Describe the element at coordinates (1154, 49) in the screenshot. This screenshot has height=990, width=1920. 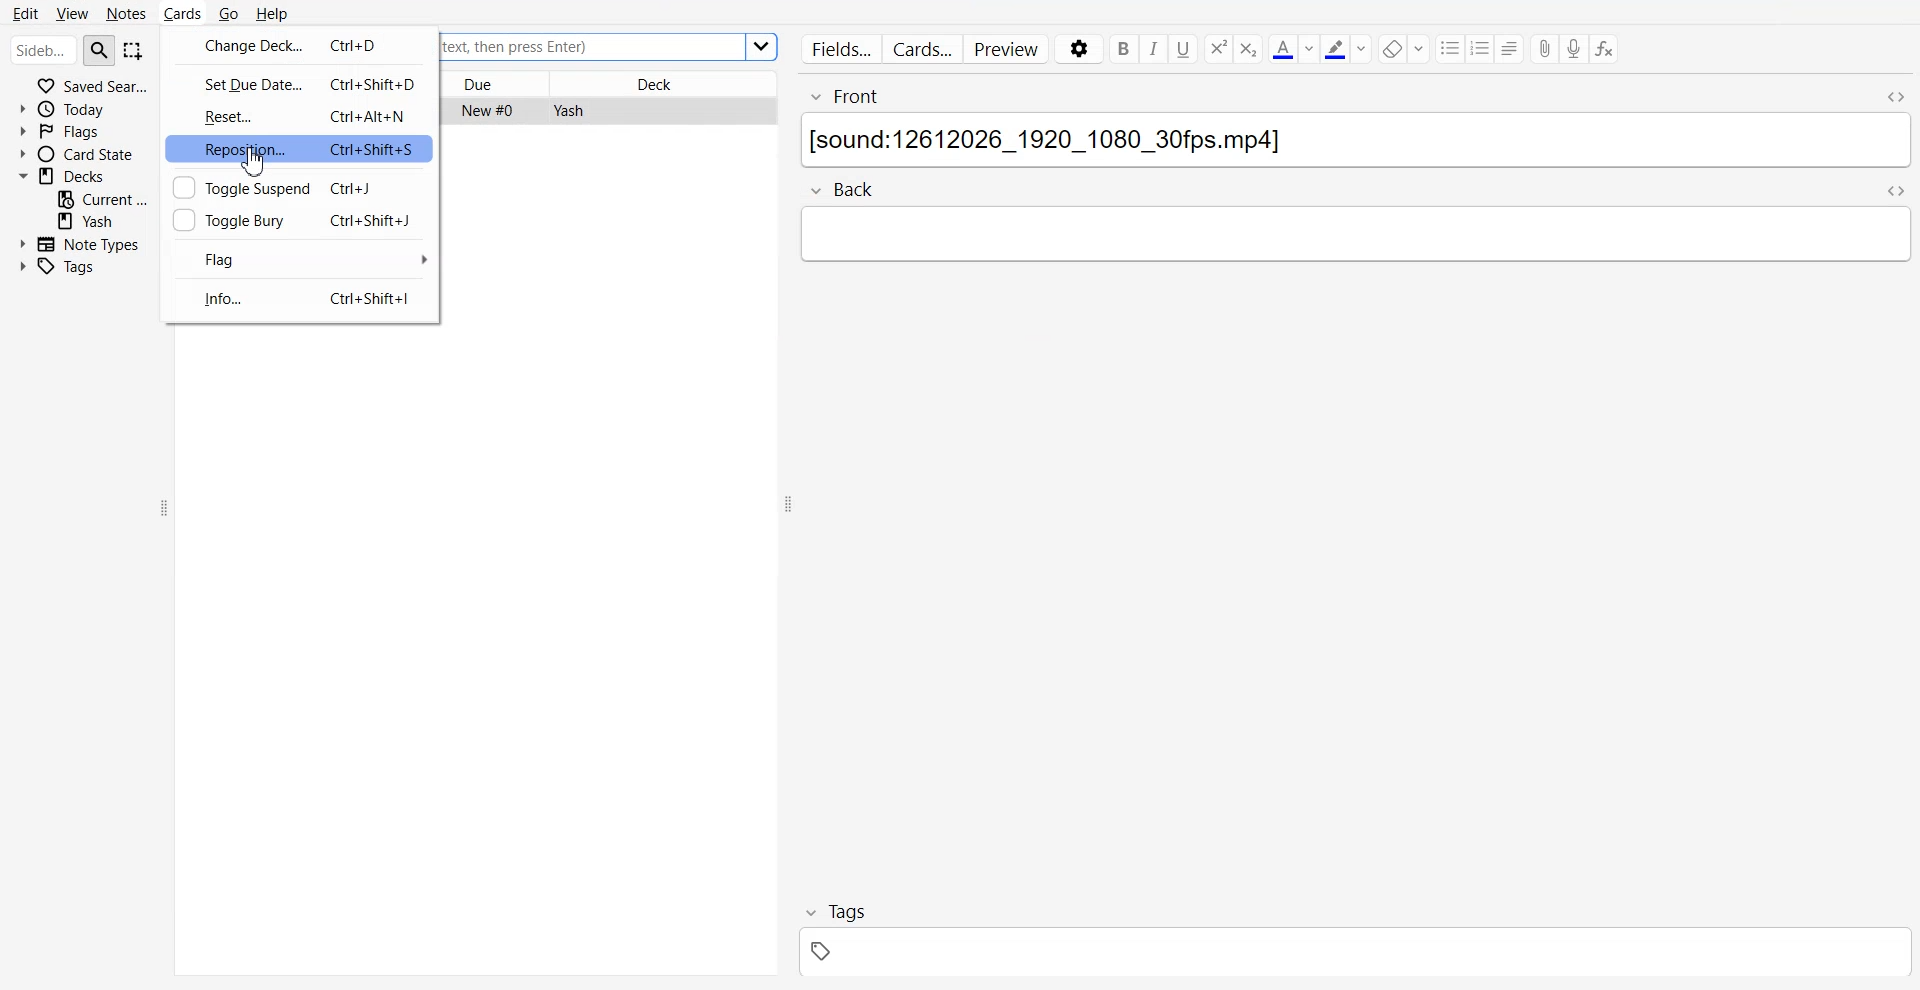
I see `Italic` at that location.